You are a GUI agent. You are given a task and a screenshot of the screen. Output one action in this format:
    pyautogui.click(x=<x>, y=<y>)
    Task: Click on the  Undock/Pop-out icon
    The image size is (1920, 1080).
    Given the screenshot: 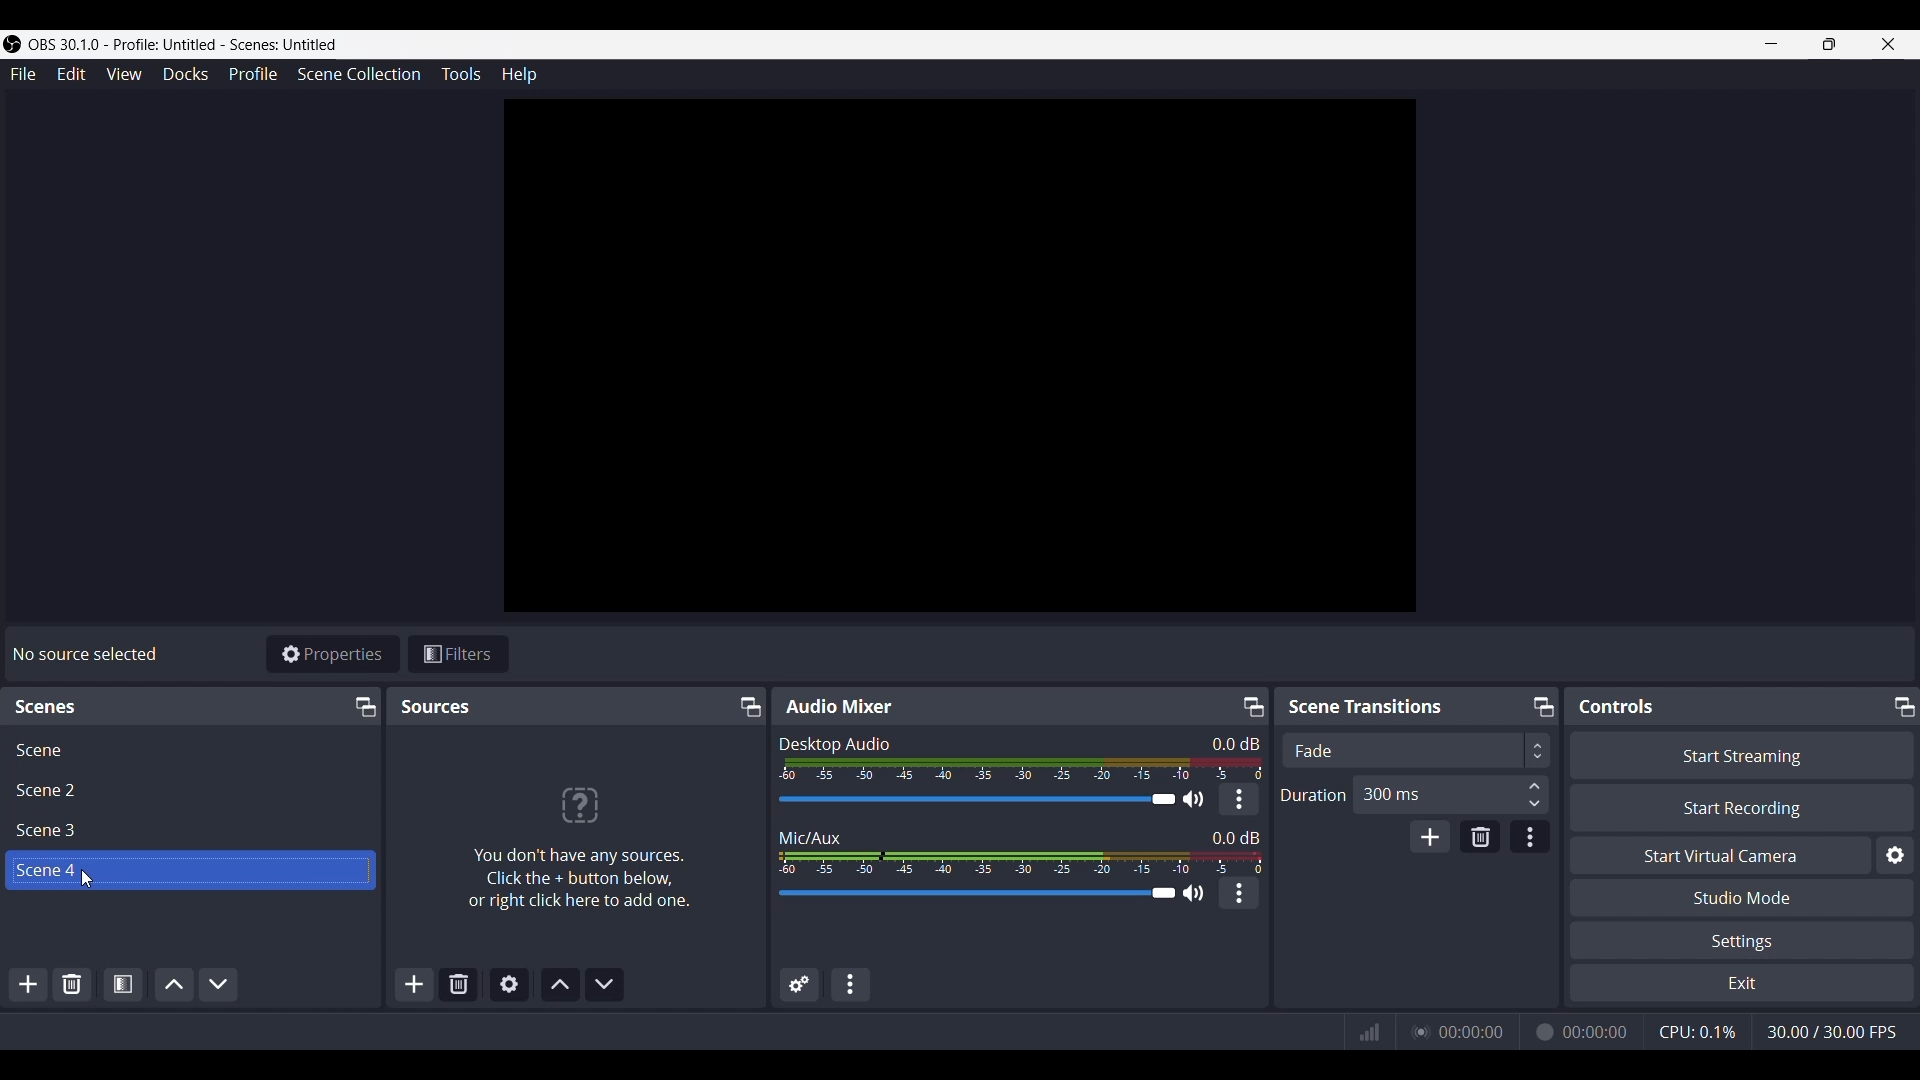 What is the action you would take?
    pyautogui.click(x=747, y=707)
    